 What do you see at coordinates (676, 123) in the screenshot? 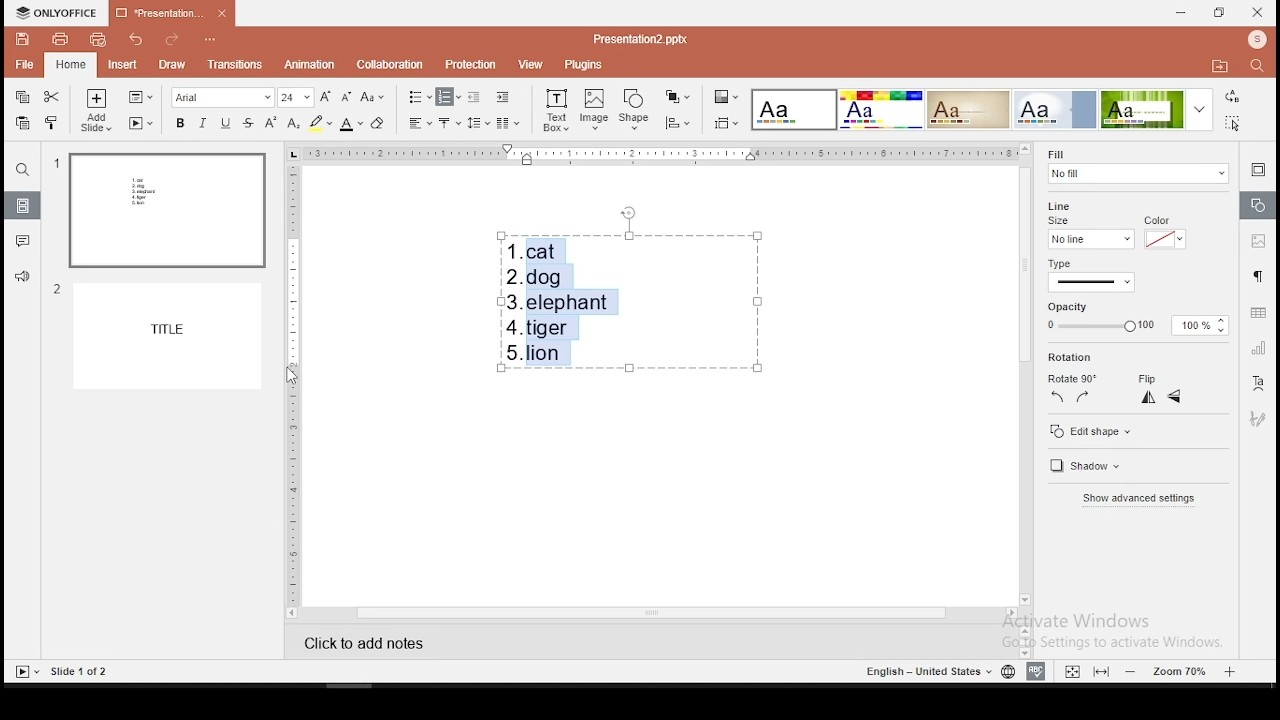
I see `align objects` at bounding box center [676, 123].